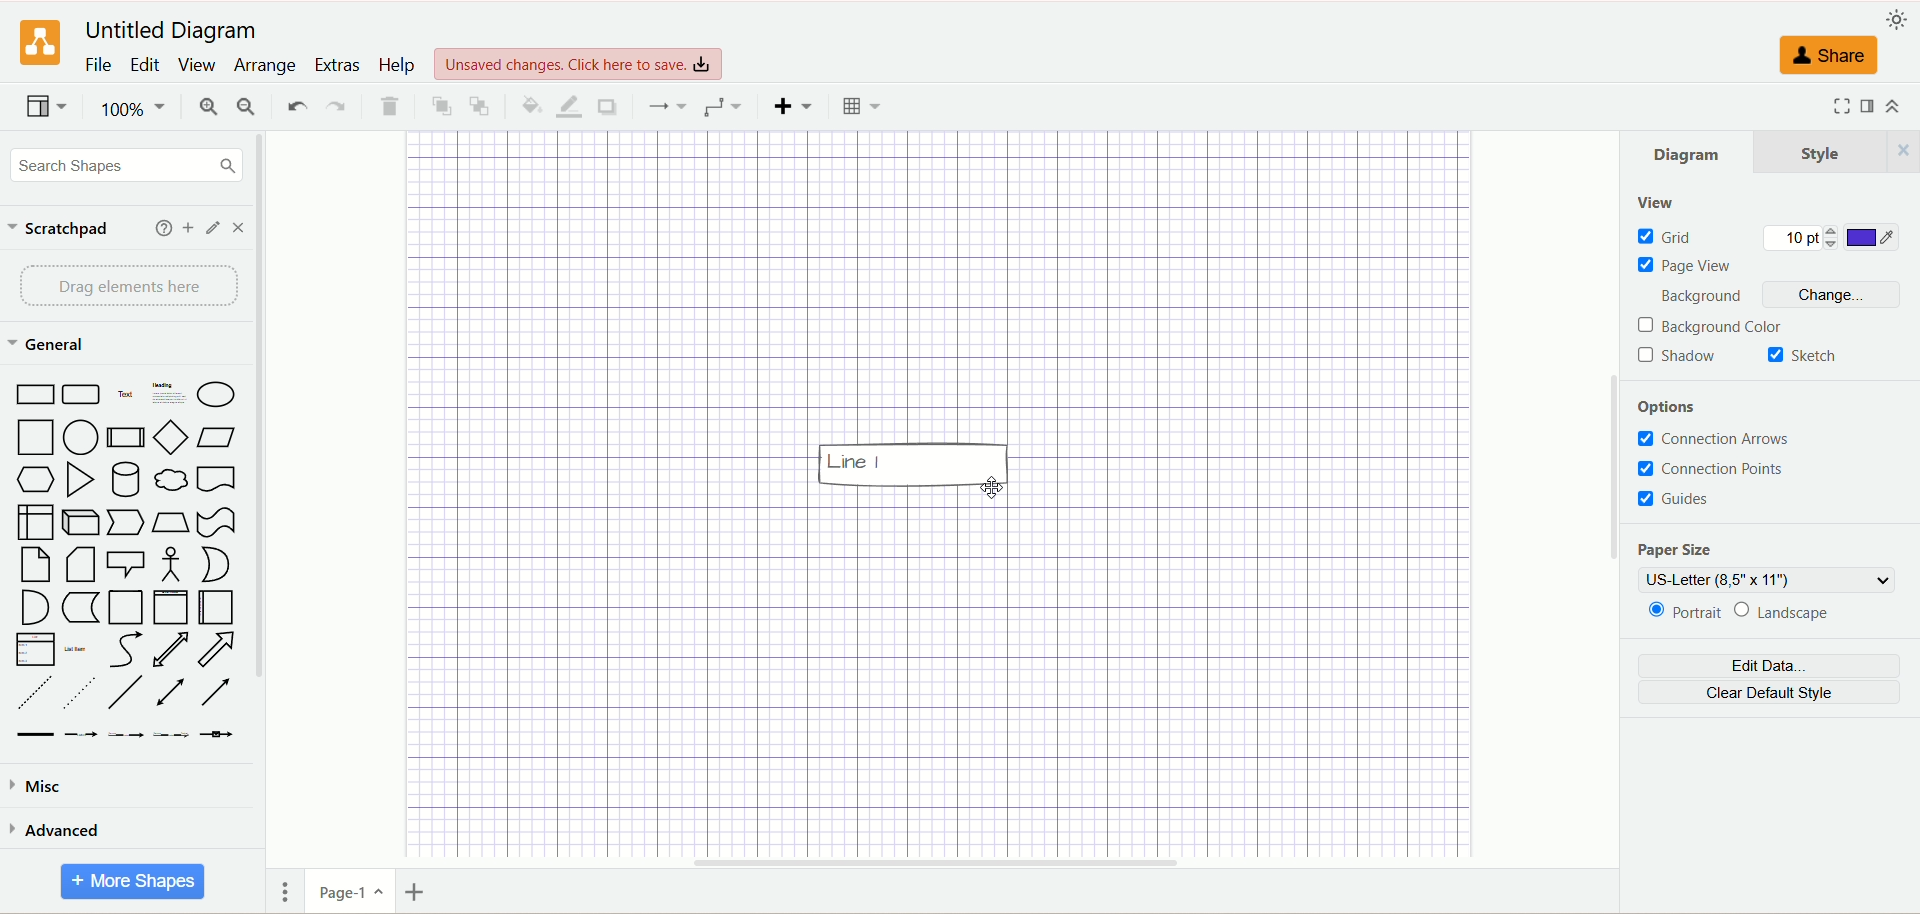  I want to click on page-1, so click(349, 891).